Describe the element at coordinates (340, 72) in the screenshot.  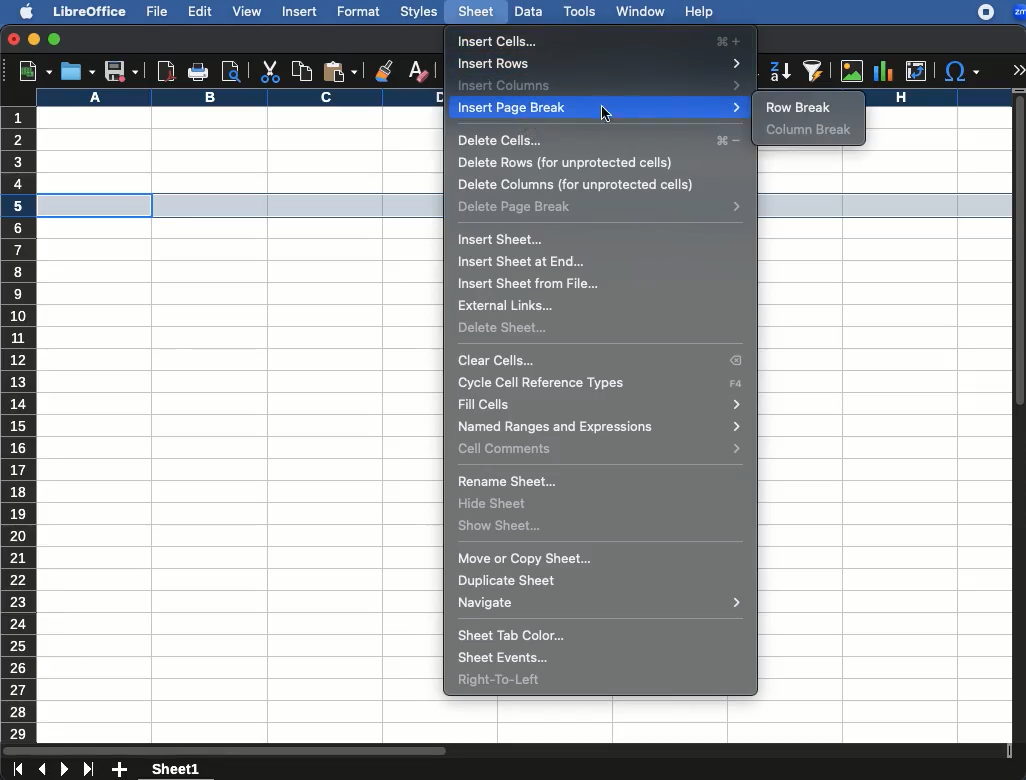
I see `paste` at that location.